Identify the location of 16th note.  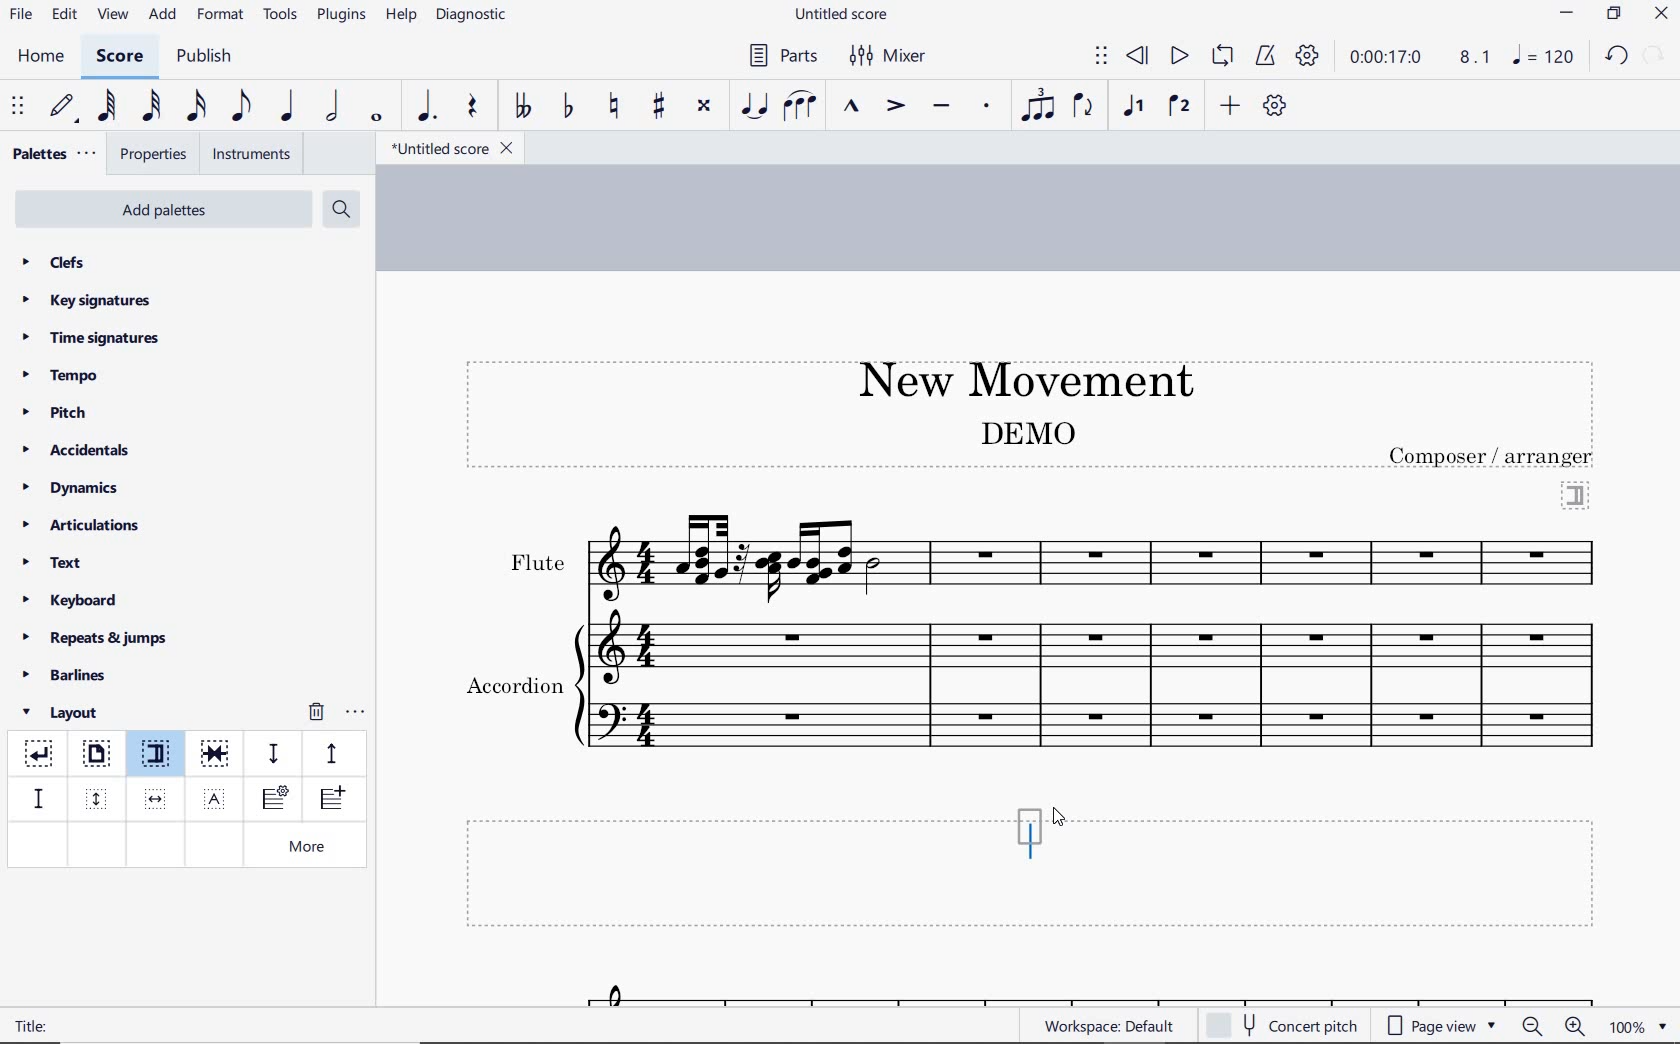
(197, 107).